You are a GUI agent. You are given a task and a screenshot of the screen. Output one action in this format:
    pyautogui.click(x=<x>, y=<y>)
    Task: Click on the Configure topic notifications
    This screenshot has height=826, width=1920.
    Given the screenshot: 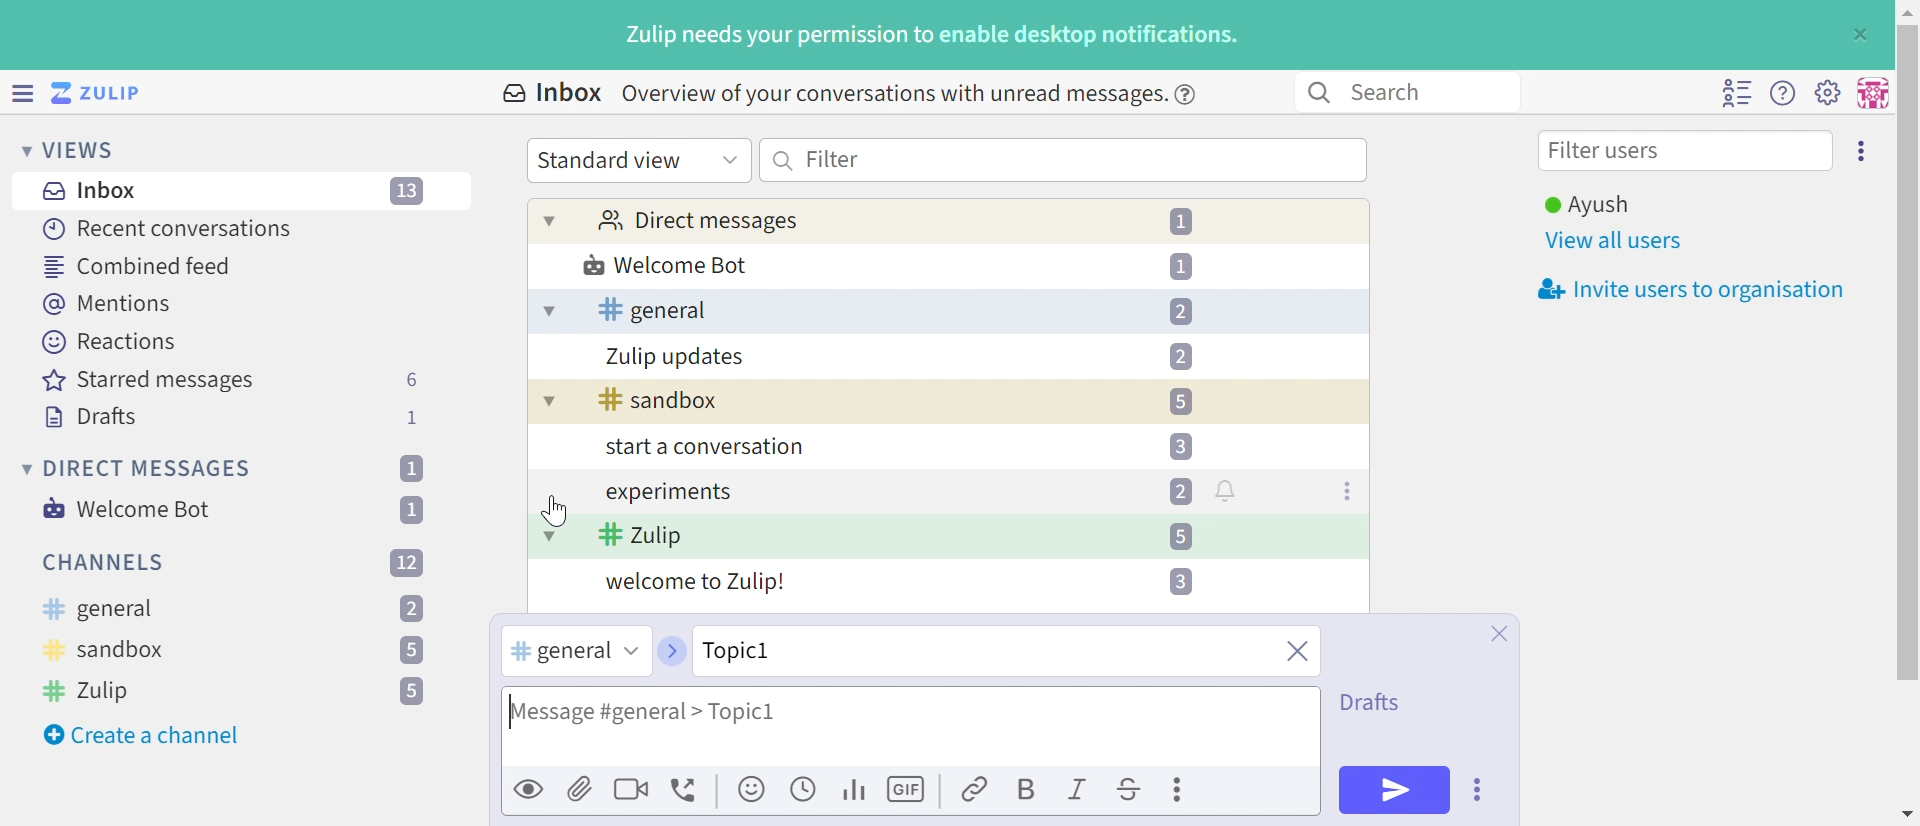 What is the action you would take?
    pyautogui.click(x=1229, y=490)
    